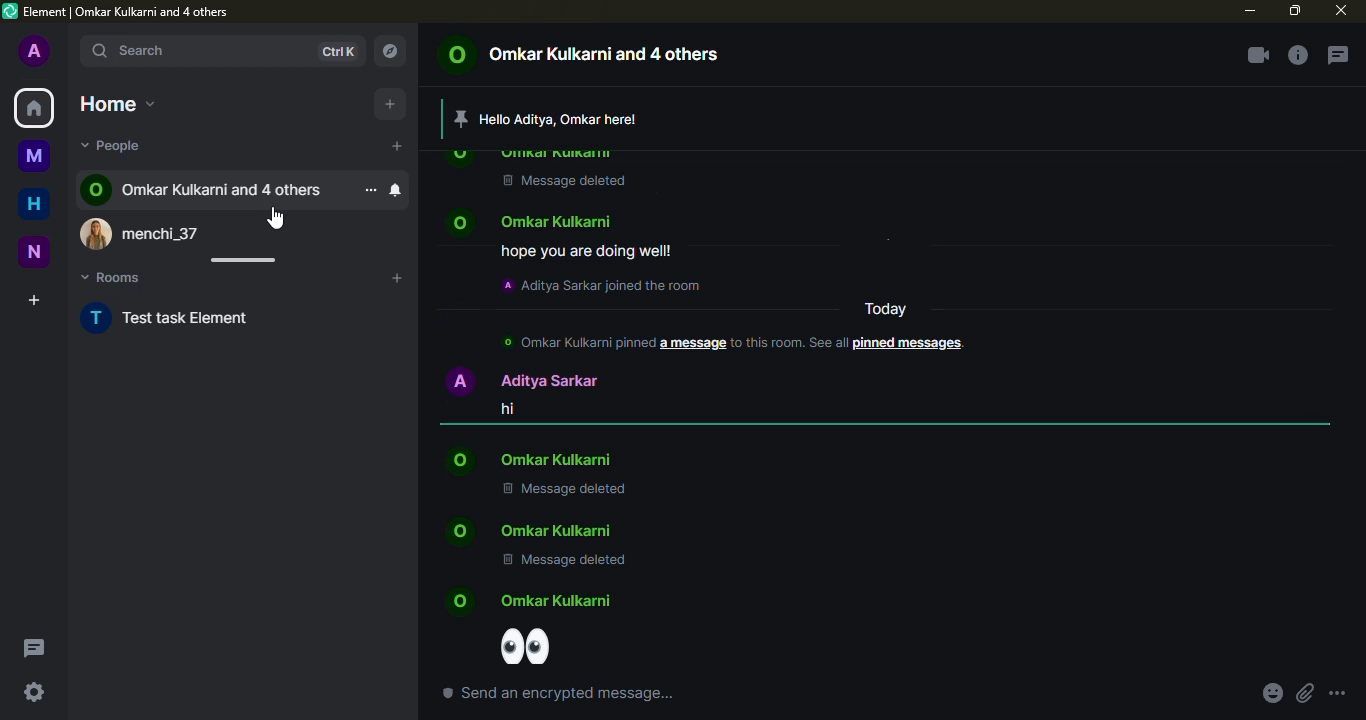 This screenshot has height=720, width=1366. I want to click on emoji, so click(533, 647).